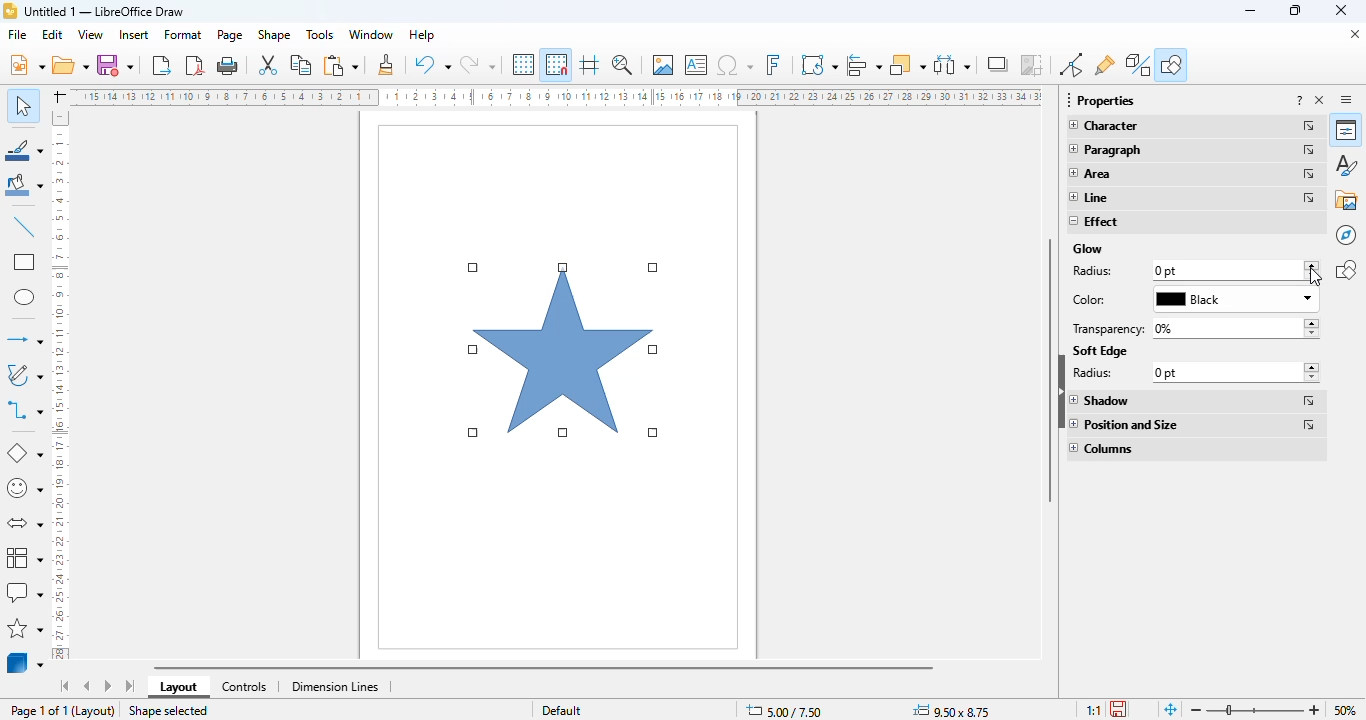  I want to click on more options, so click(1311, 199).